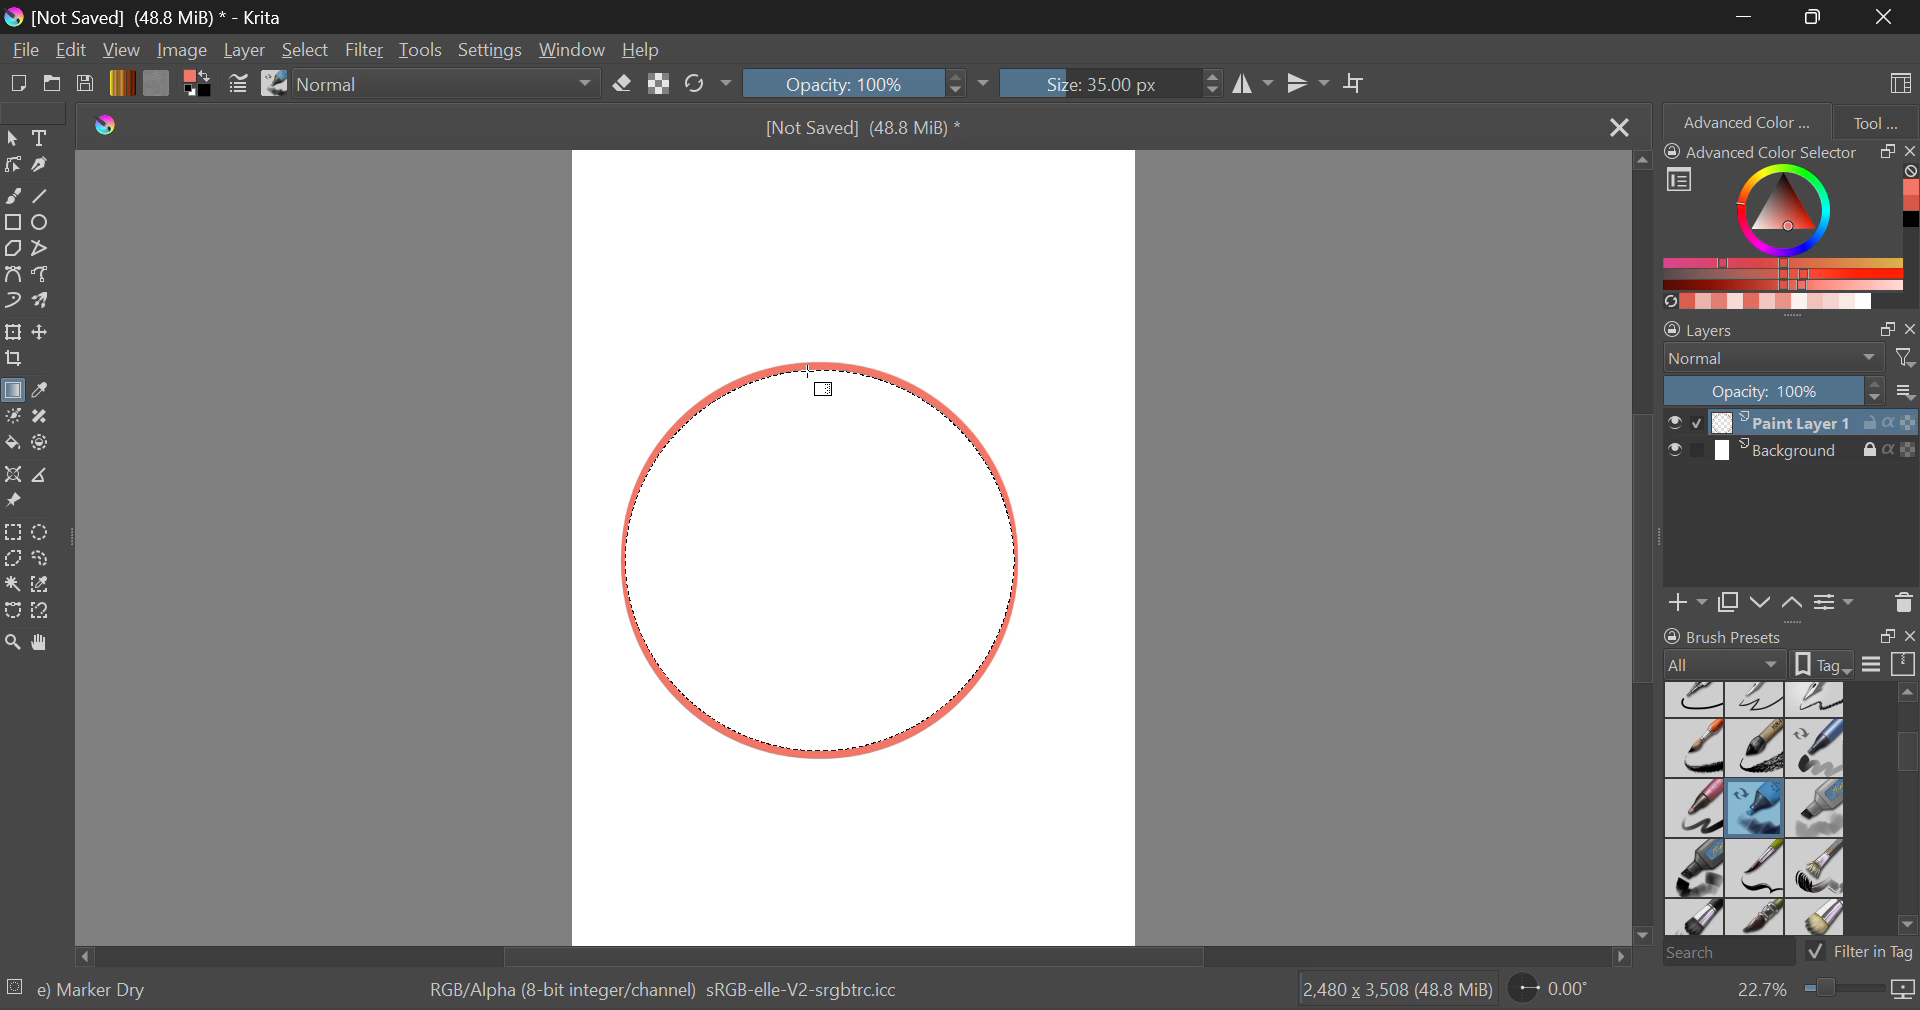 The image size is (1920, 1010). What do you see at coordinates (1861, 950) in the screenshot?
I see `Filter in Tag` at bounding box center [1861, 950].